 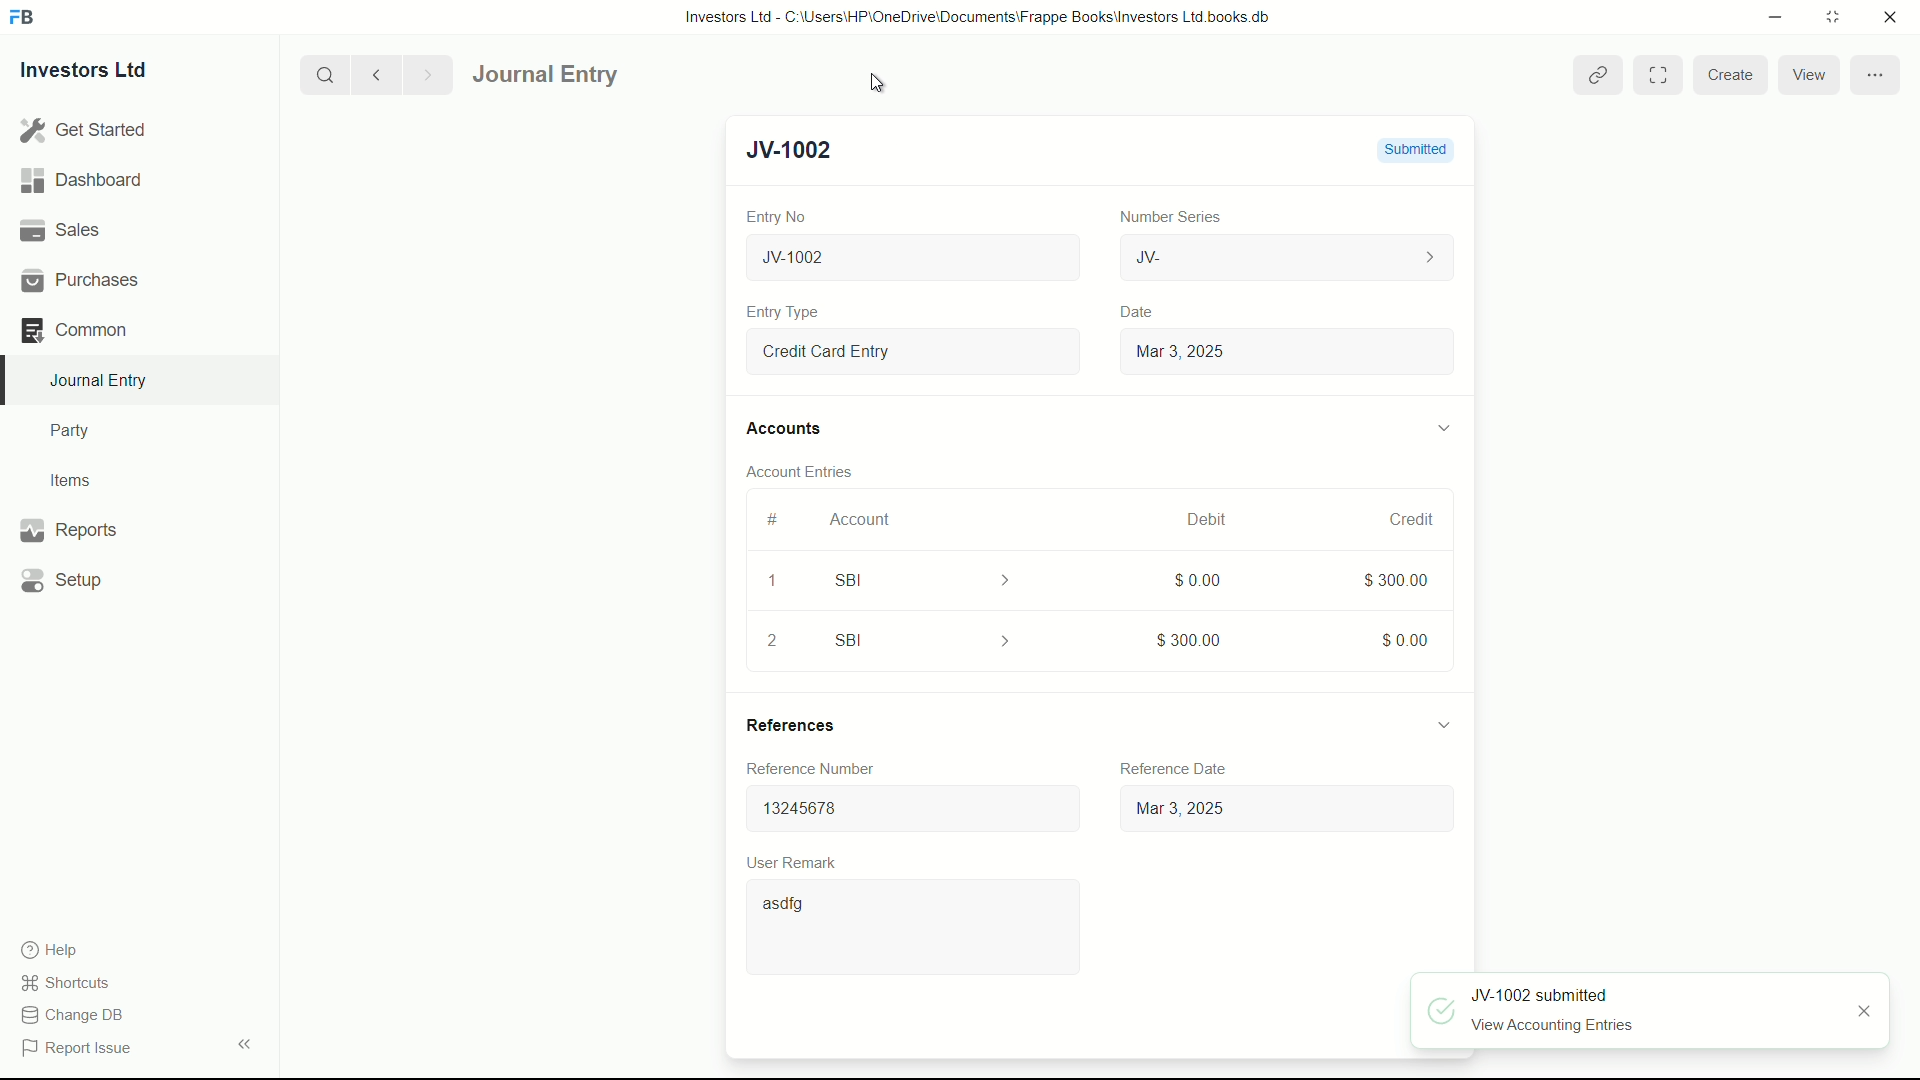 I want to click on Reports ., so click(x=68, y=527).